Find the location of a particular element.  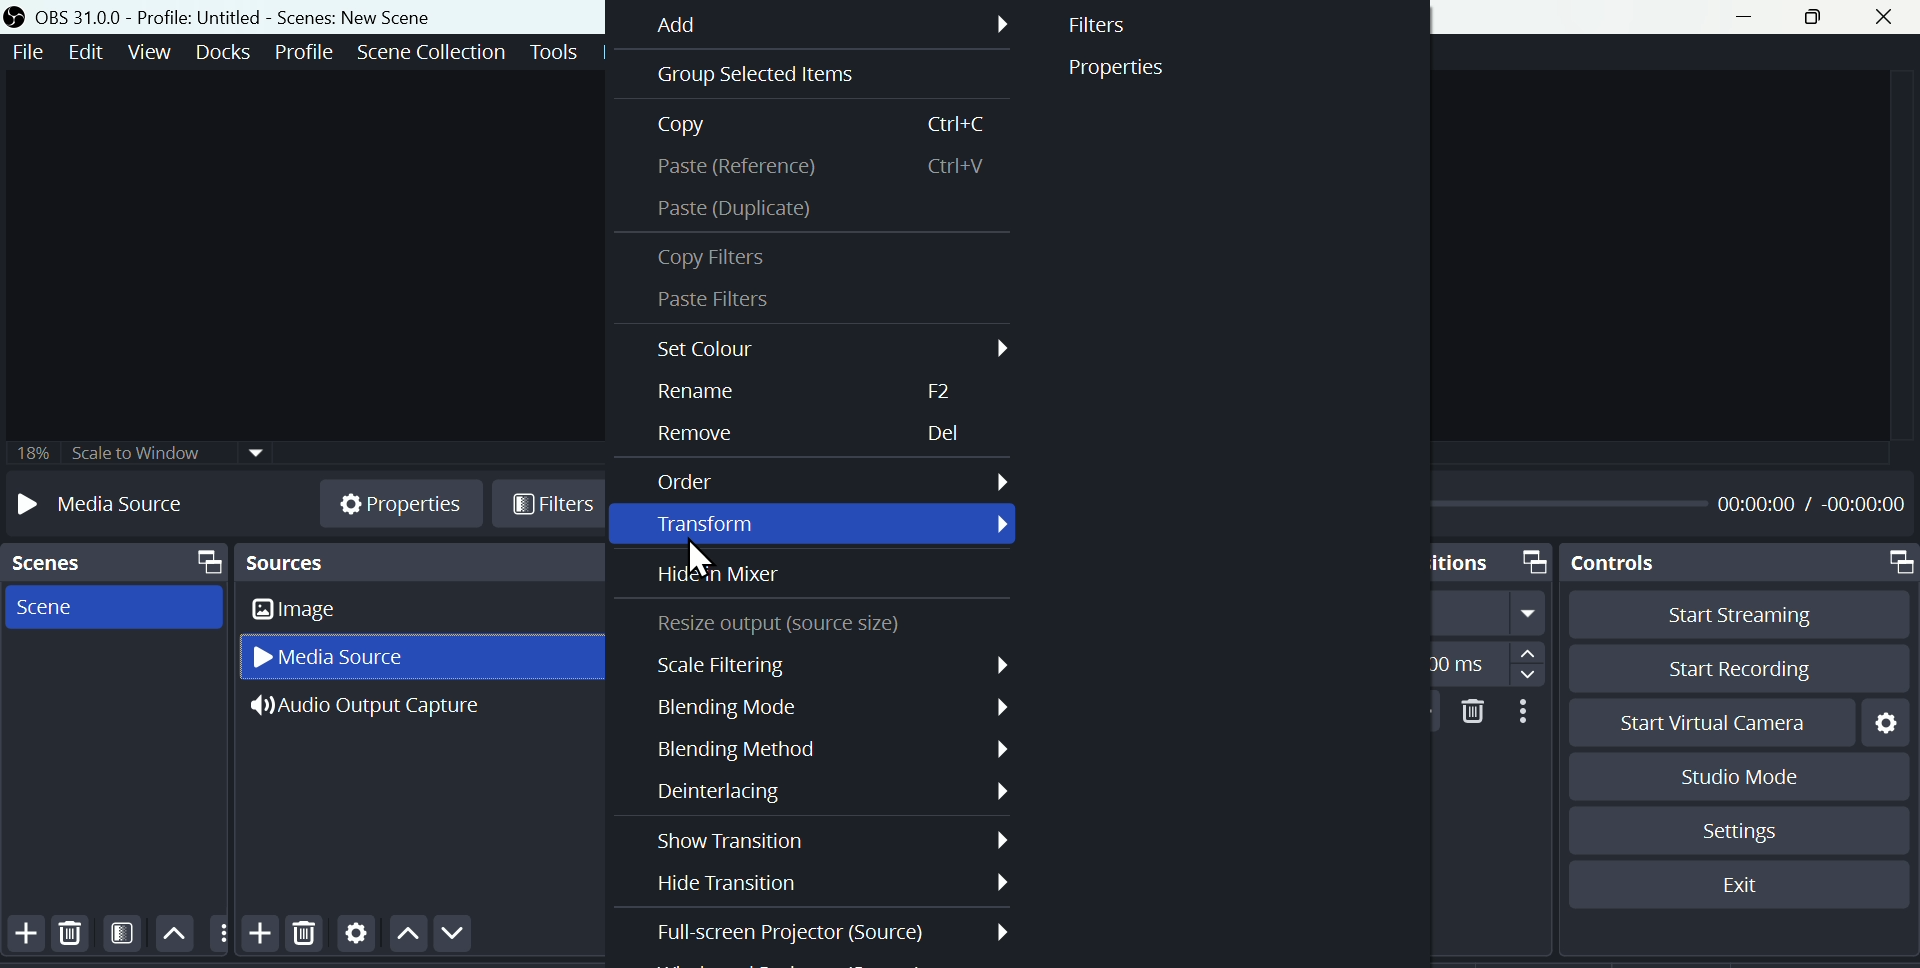

View is located at coordinates (149, 51).